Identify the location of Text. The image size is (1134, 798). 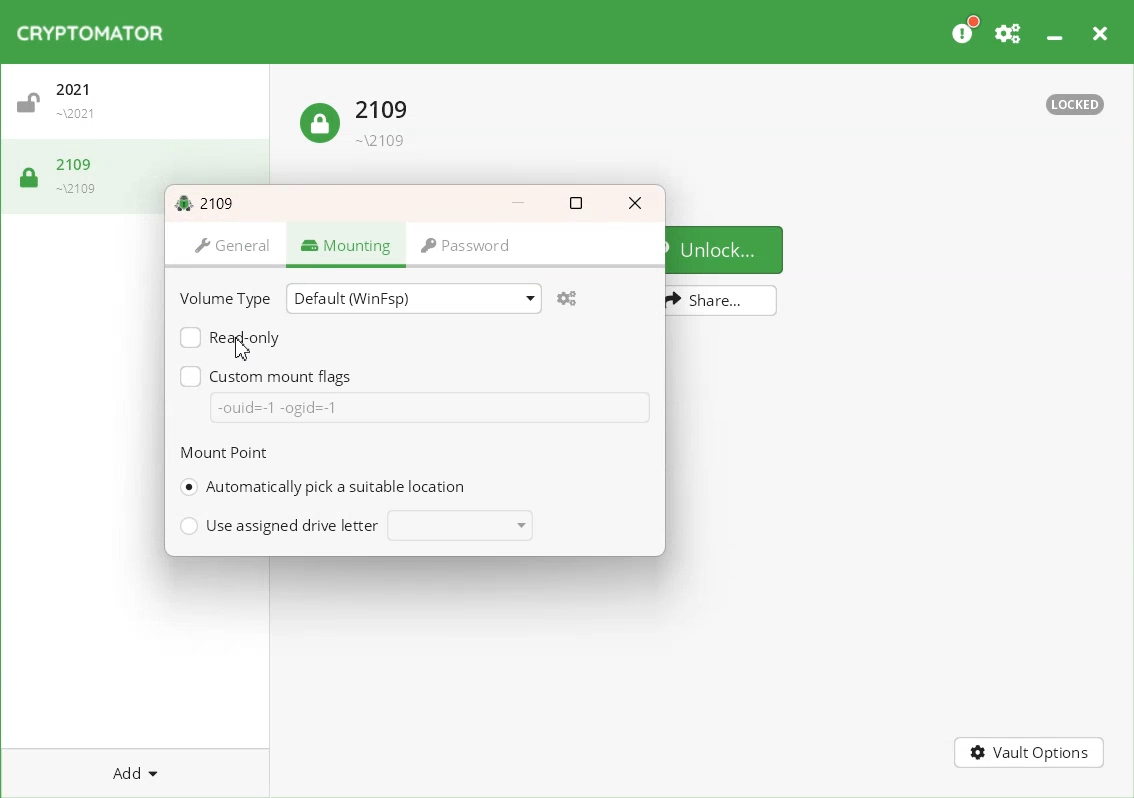
(1075, 105).